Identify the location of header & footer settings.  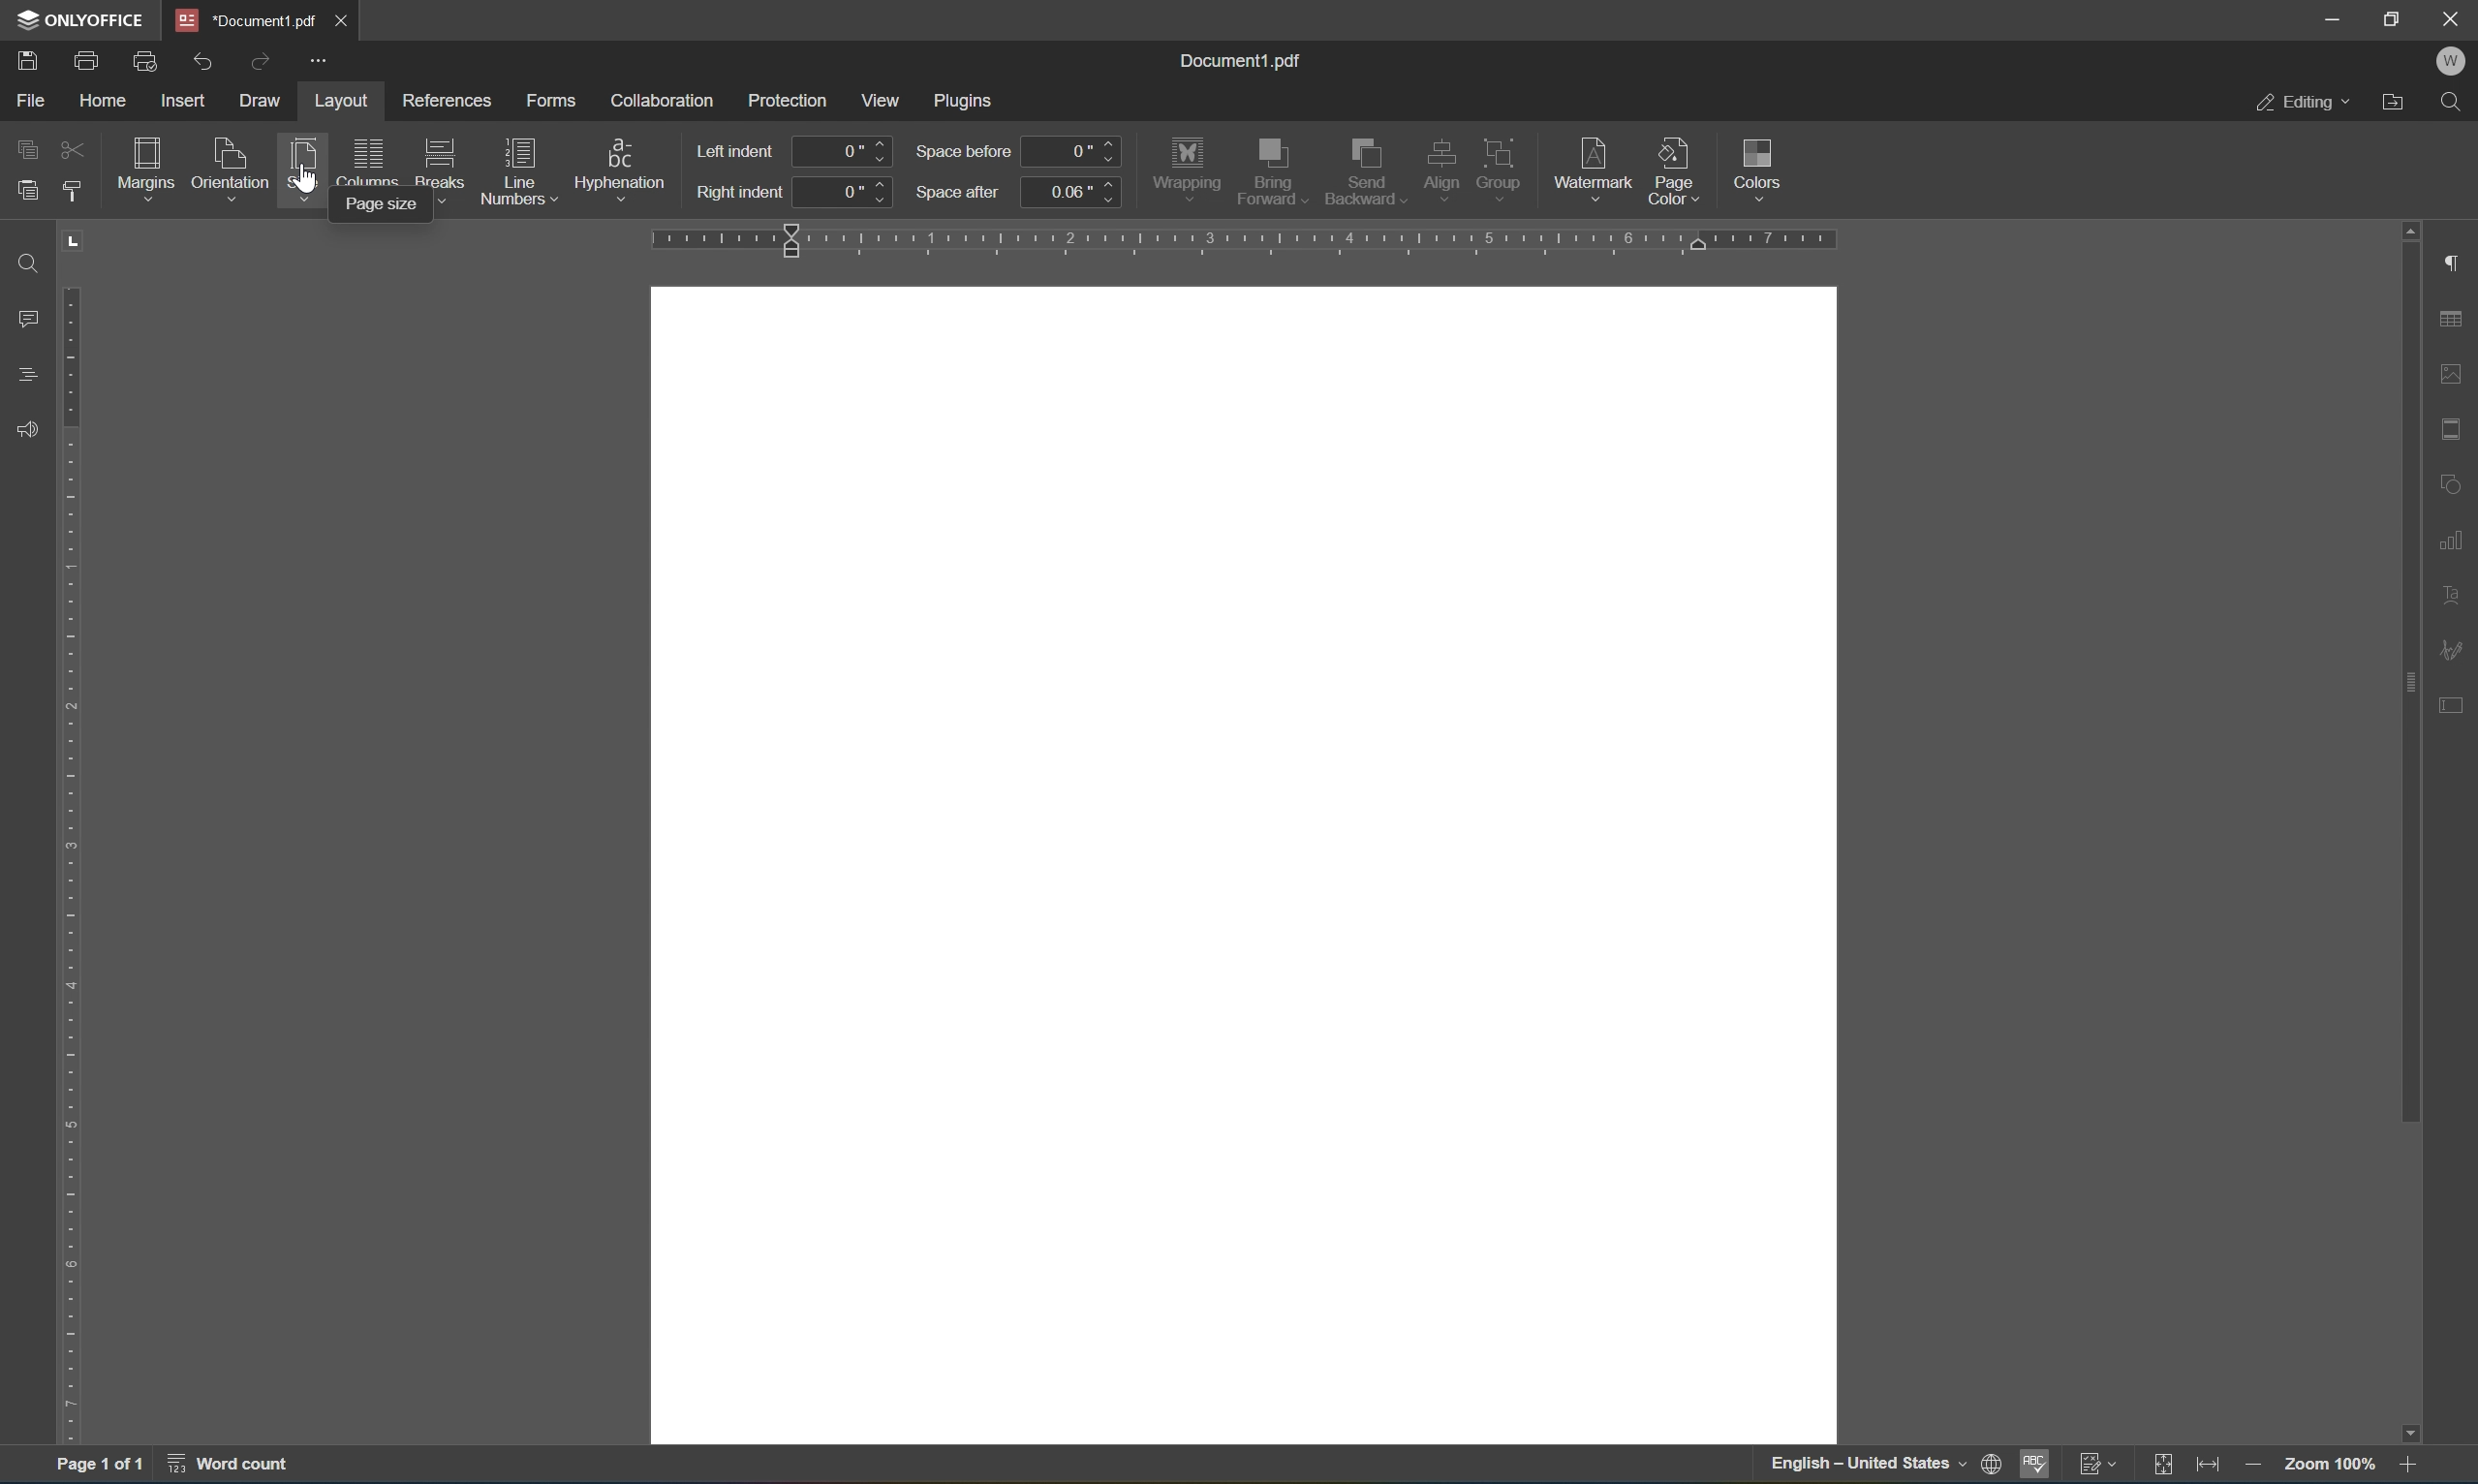
(2453, 429).